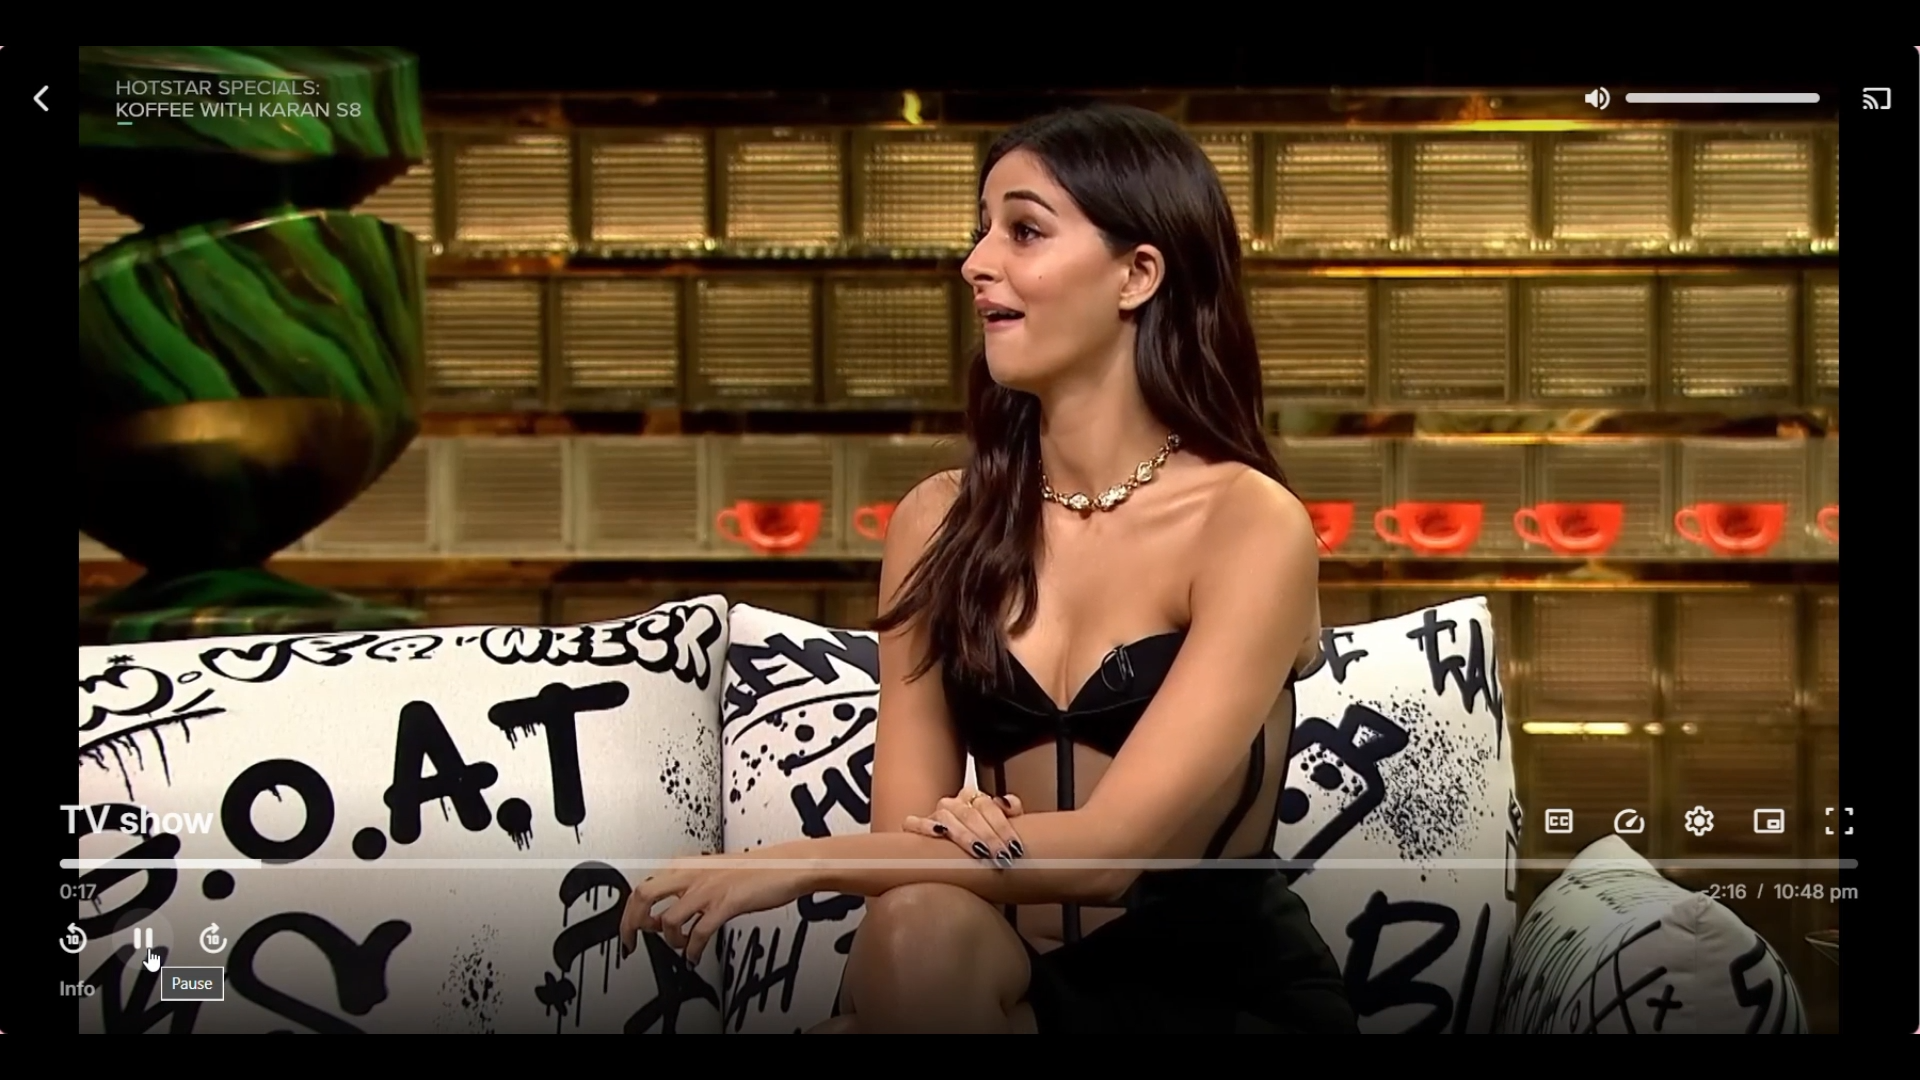 This screenshot has height=1080, width=1920. What do you see at coordinates (214, 939) in the screenshot?
I see `Fast forward by 10 seconds` at bounding box center [214, 939].